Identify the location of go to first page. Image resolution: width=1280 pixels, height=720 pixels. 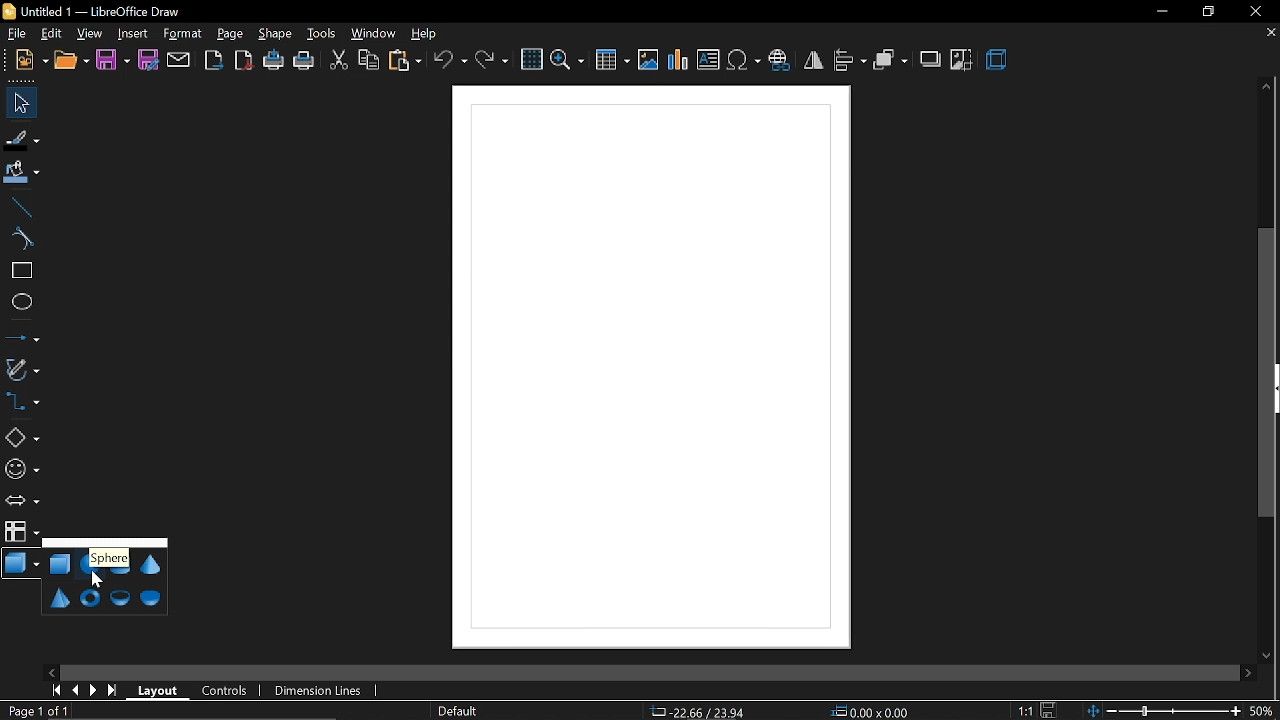
(58, 692).